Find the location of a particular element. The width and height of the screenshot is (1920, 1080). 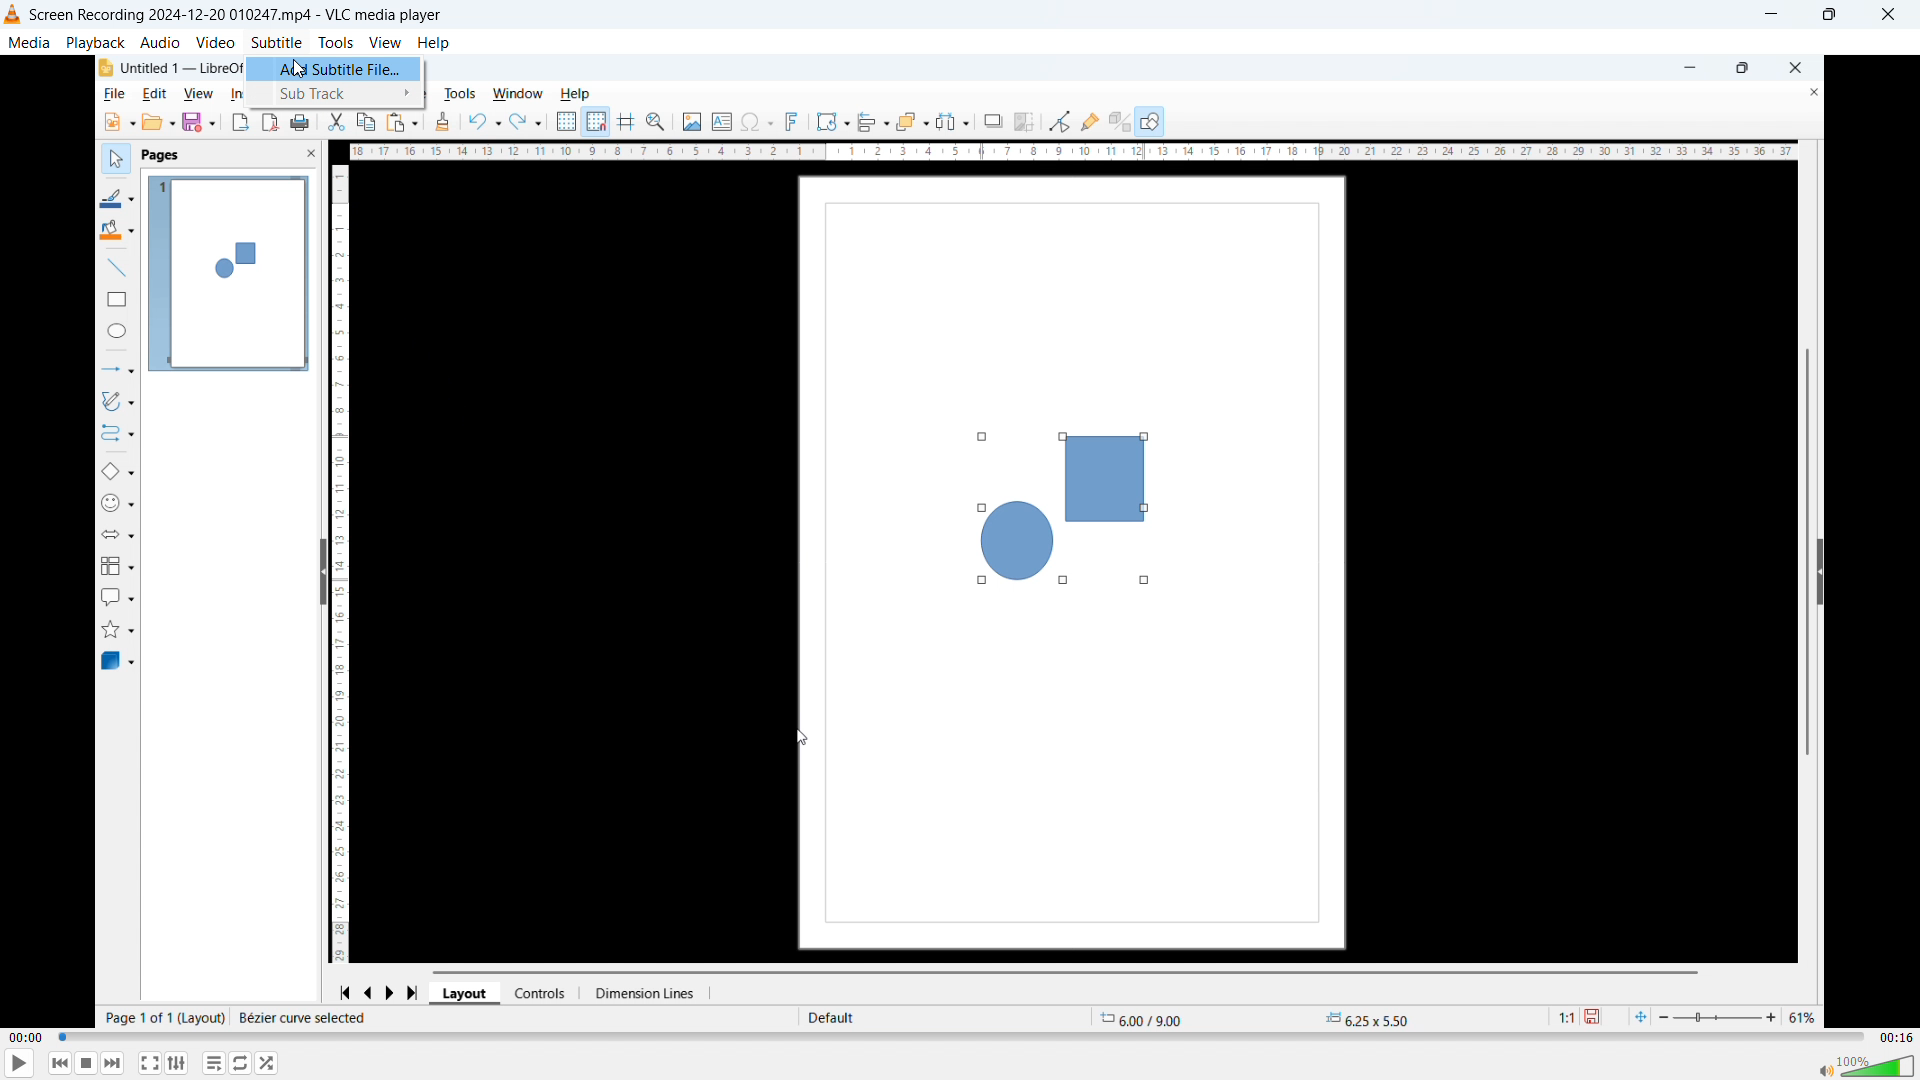

show draw function is located at coordinates (1150, 120).